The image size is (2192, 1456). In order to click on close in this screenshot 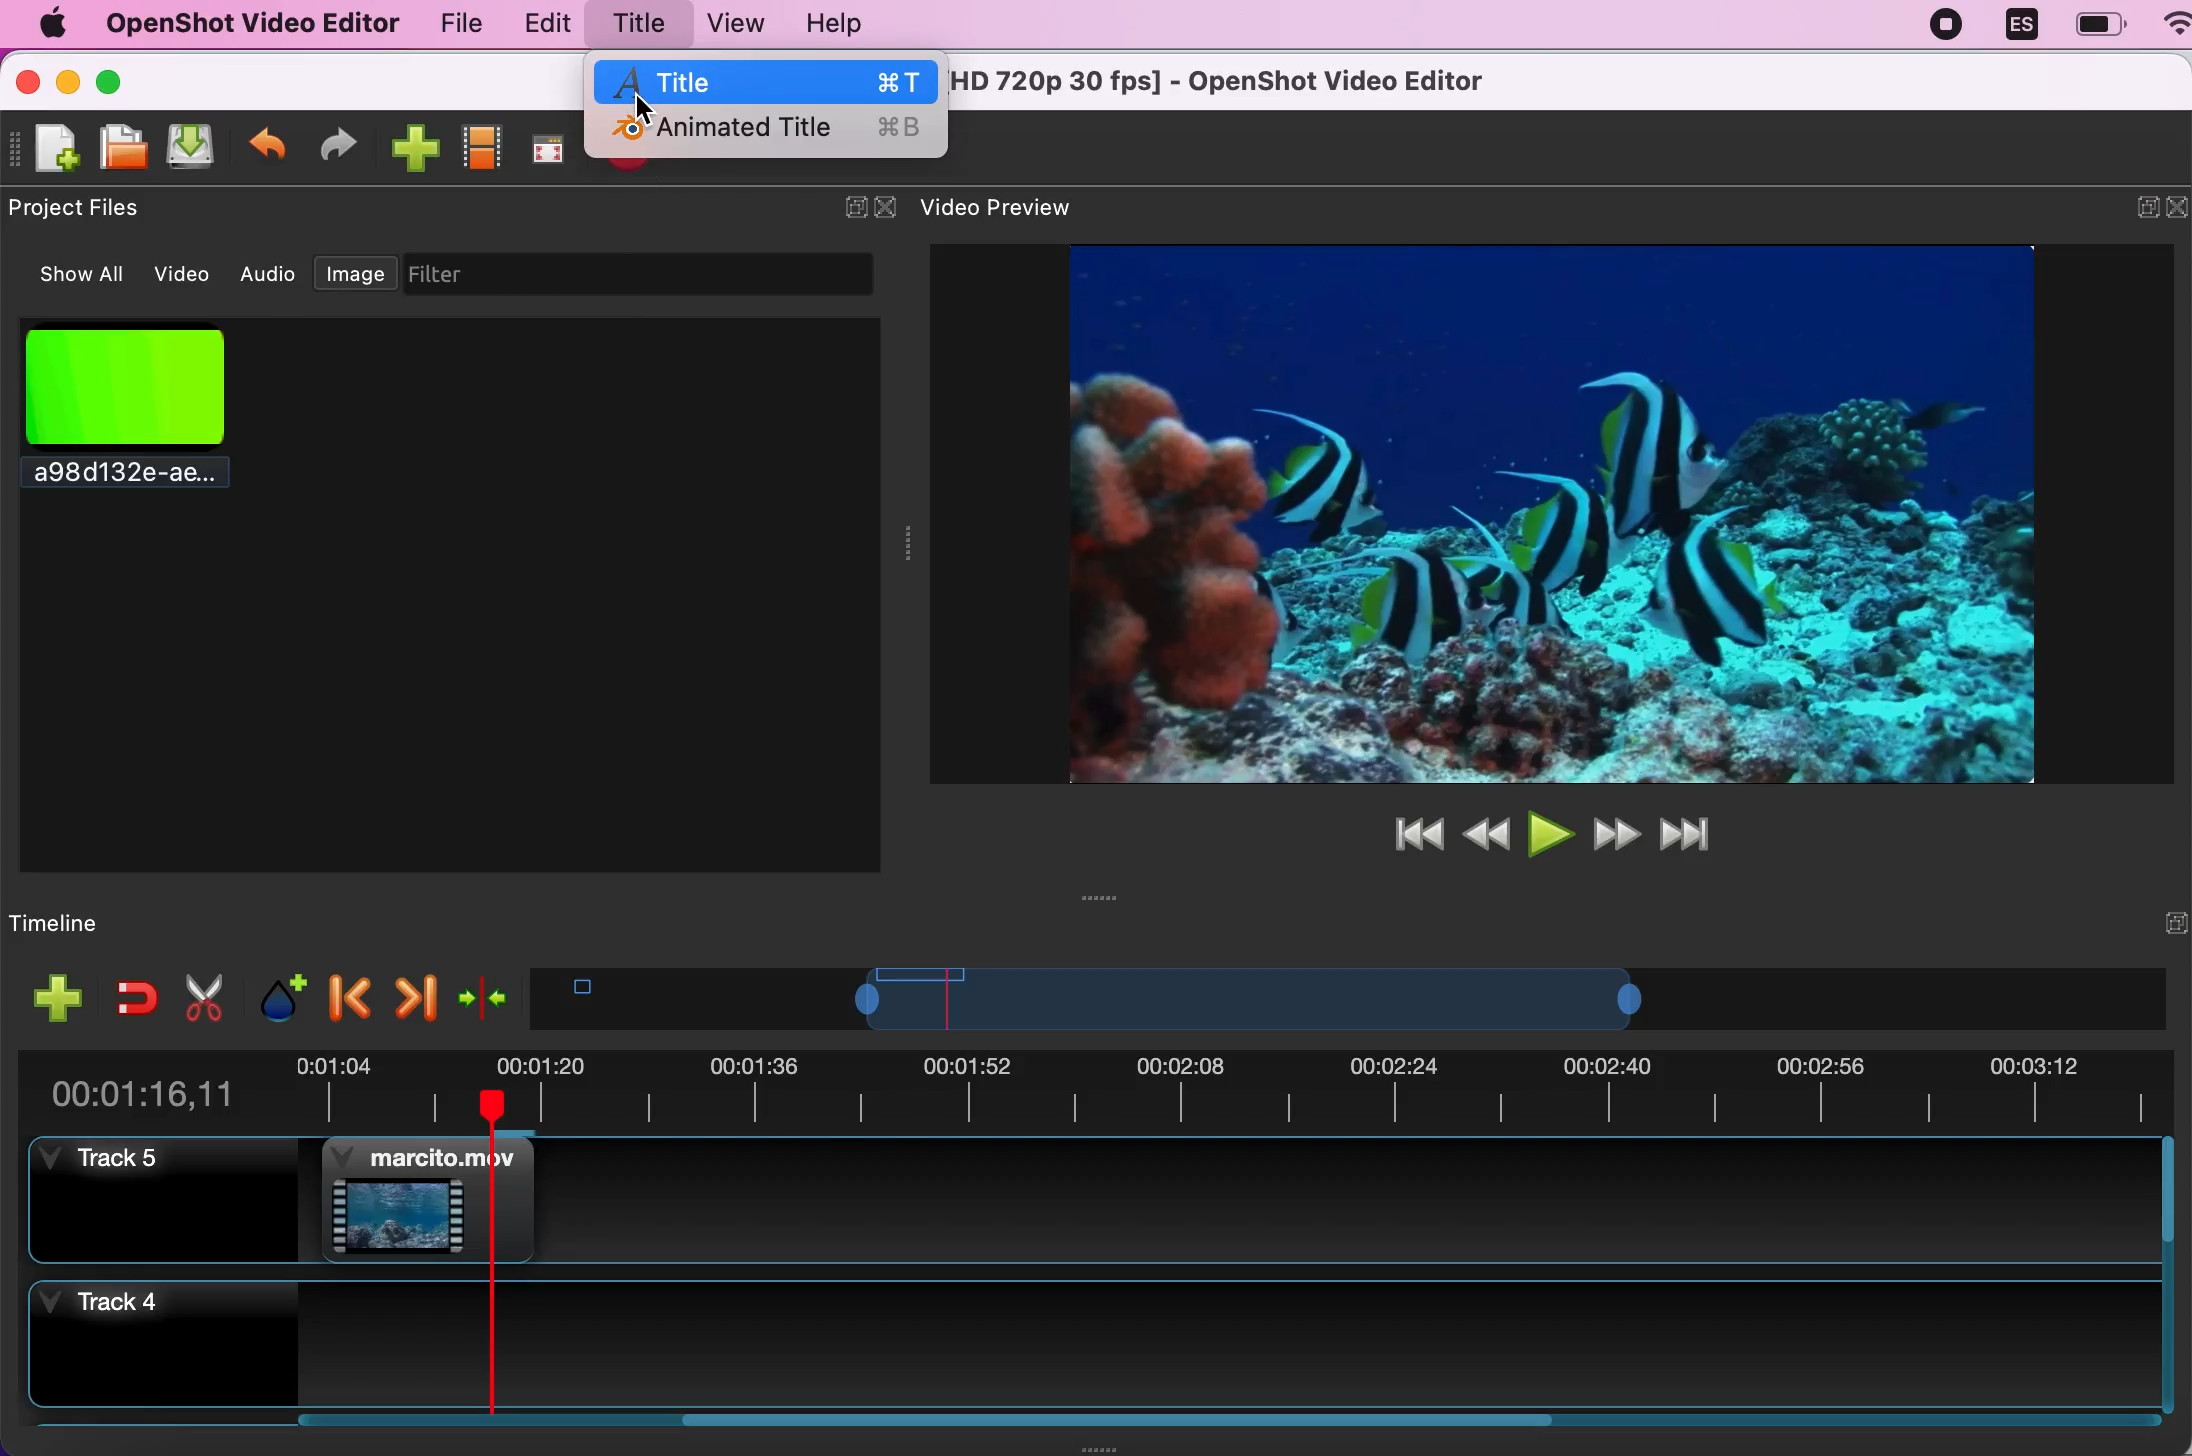, I will do `click(27, 79)`.